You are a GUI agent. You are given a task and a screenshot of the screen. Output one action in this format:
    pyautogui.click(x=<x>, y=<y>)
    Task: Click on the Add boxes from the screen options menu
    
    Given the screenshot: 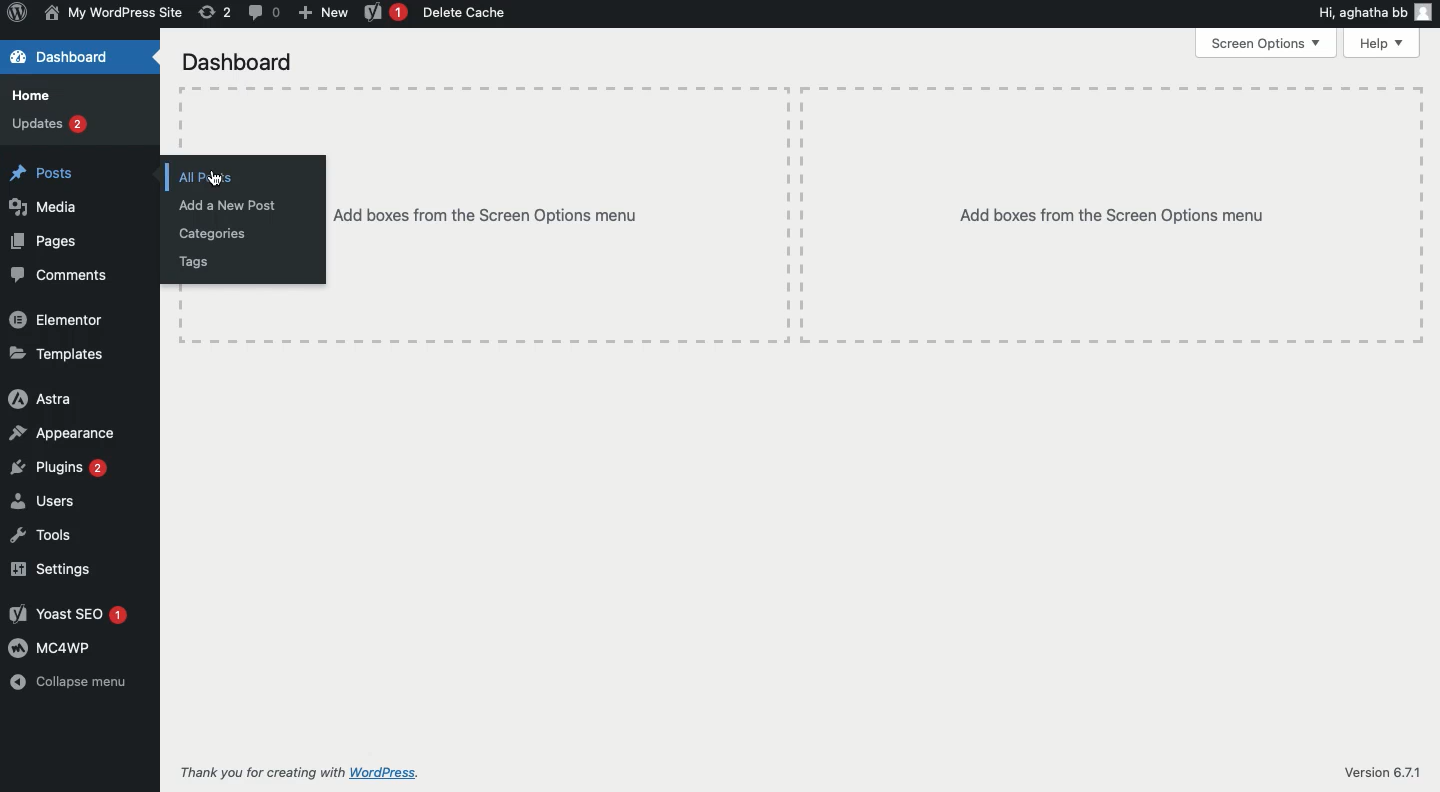 What is the action you would take?
    pyautogui.click(x=877, y=215)
    